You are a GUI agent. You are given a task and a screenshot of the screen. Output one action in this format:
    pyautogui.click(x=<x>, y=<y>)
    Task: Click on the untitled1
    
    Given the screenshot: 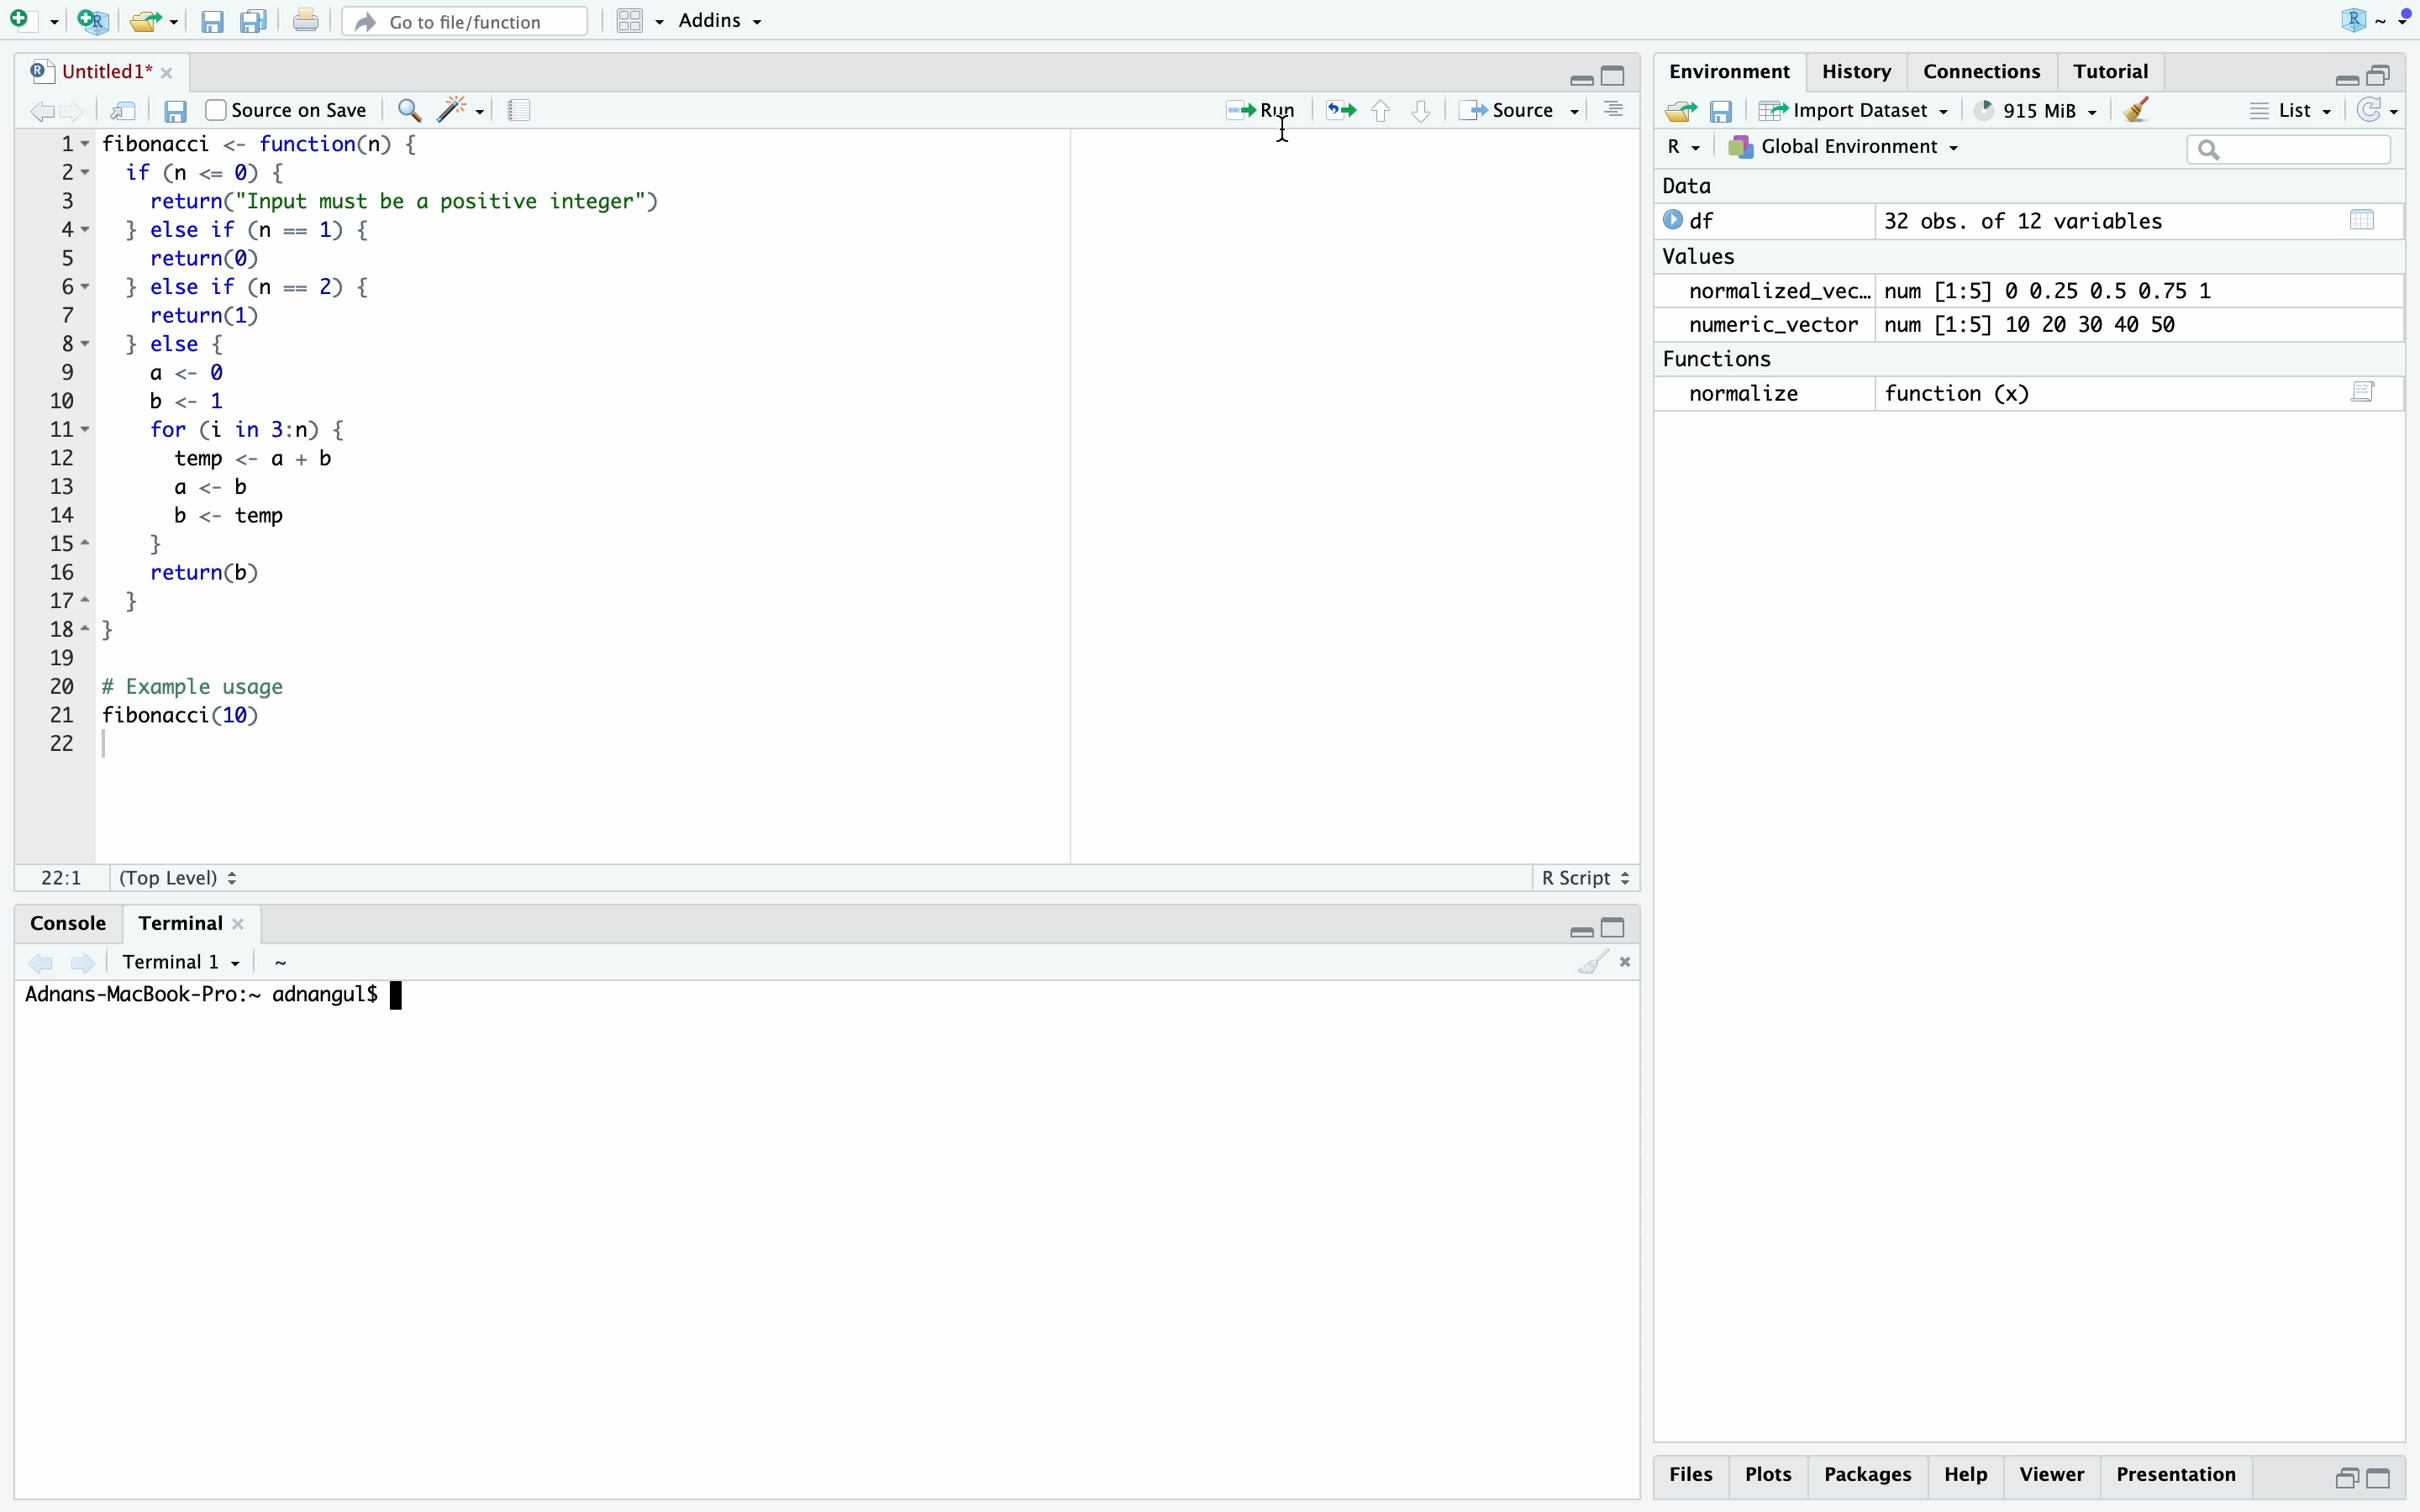 What is the action you would take?
    pyautogui.click(x=88, y=71)
    